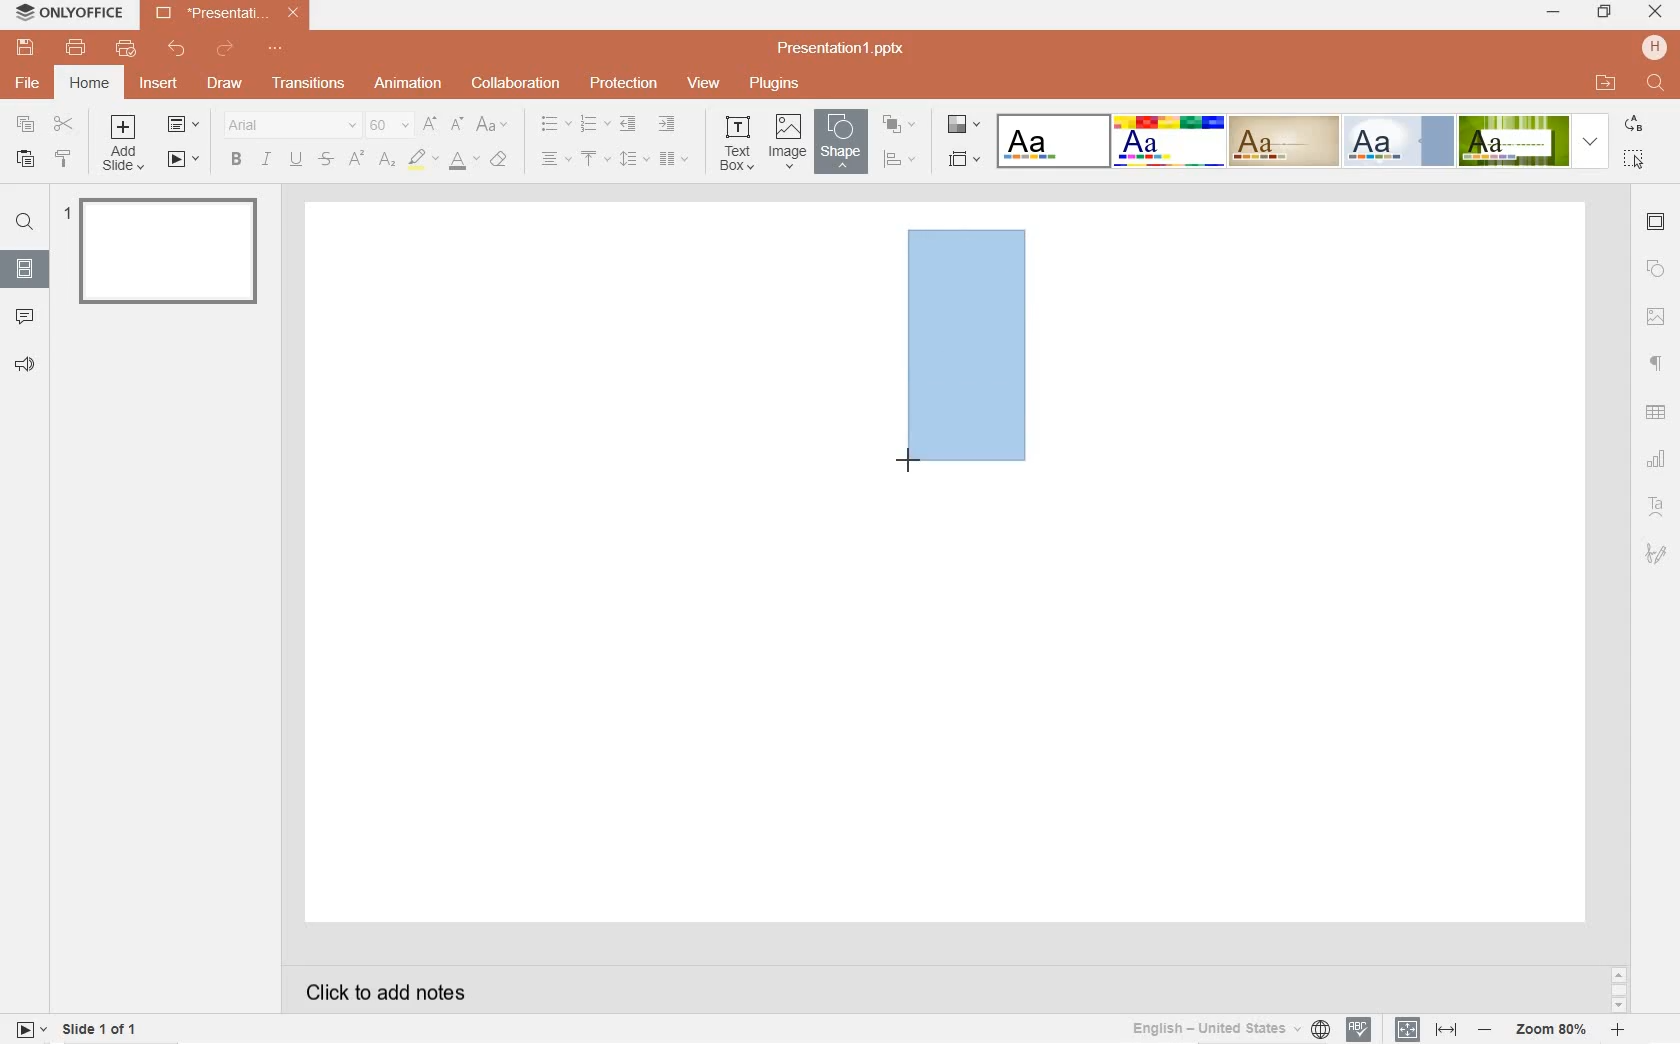  Describe the element at coordinates (356, 160) in the screenshot. I see `superscript` at that location.